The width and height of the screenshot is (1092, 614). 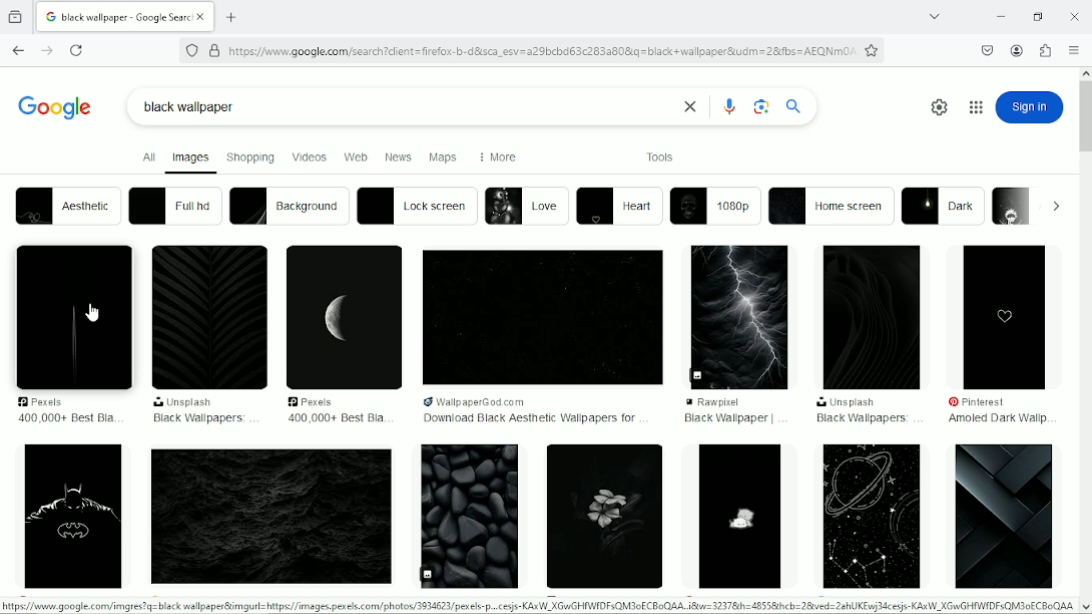 What do you see at coordinates (76, 51) in the screenshot?
I see `reload current page` at bounding box center [76, 51].